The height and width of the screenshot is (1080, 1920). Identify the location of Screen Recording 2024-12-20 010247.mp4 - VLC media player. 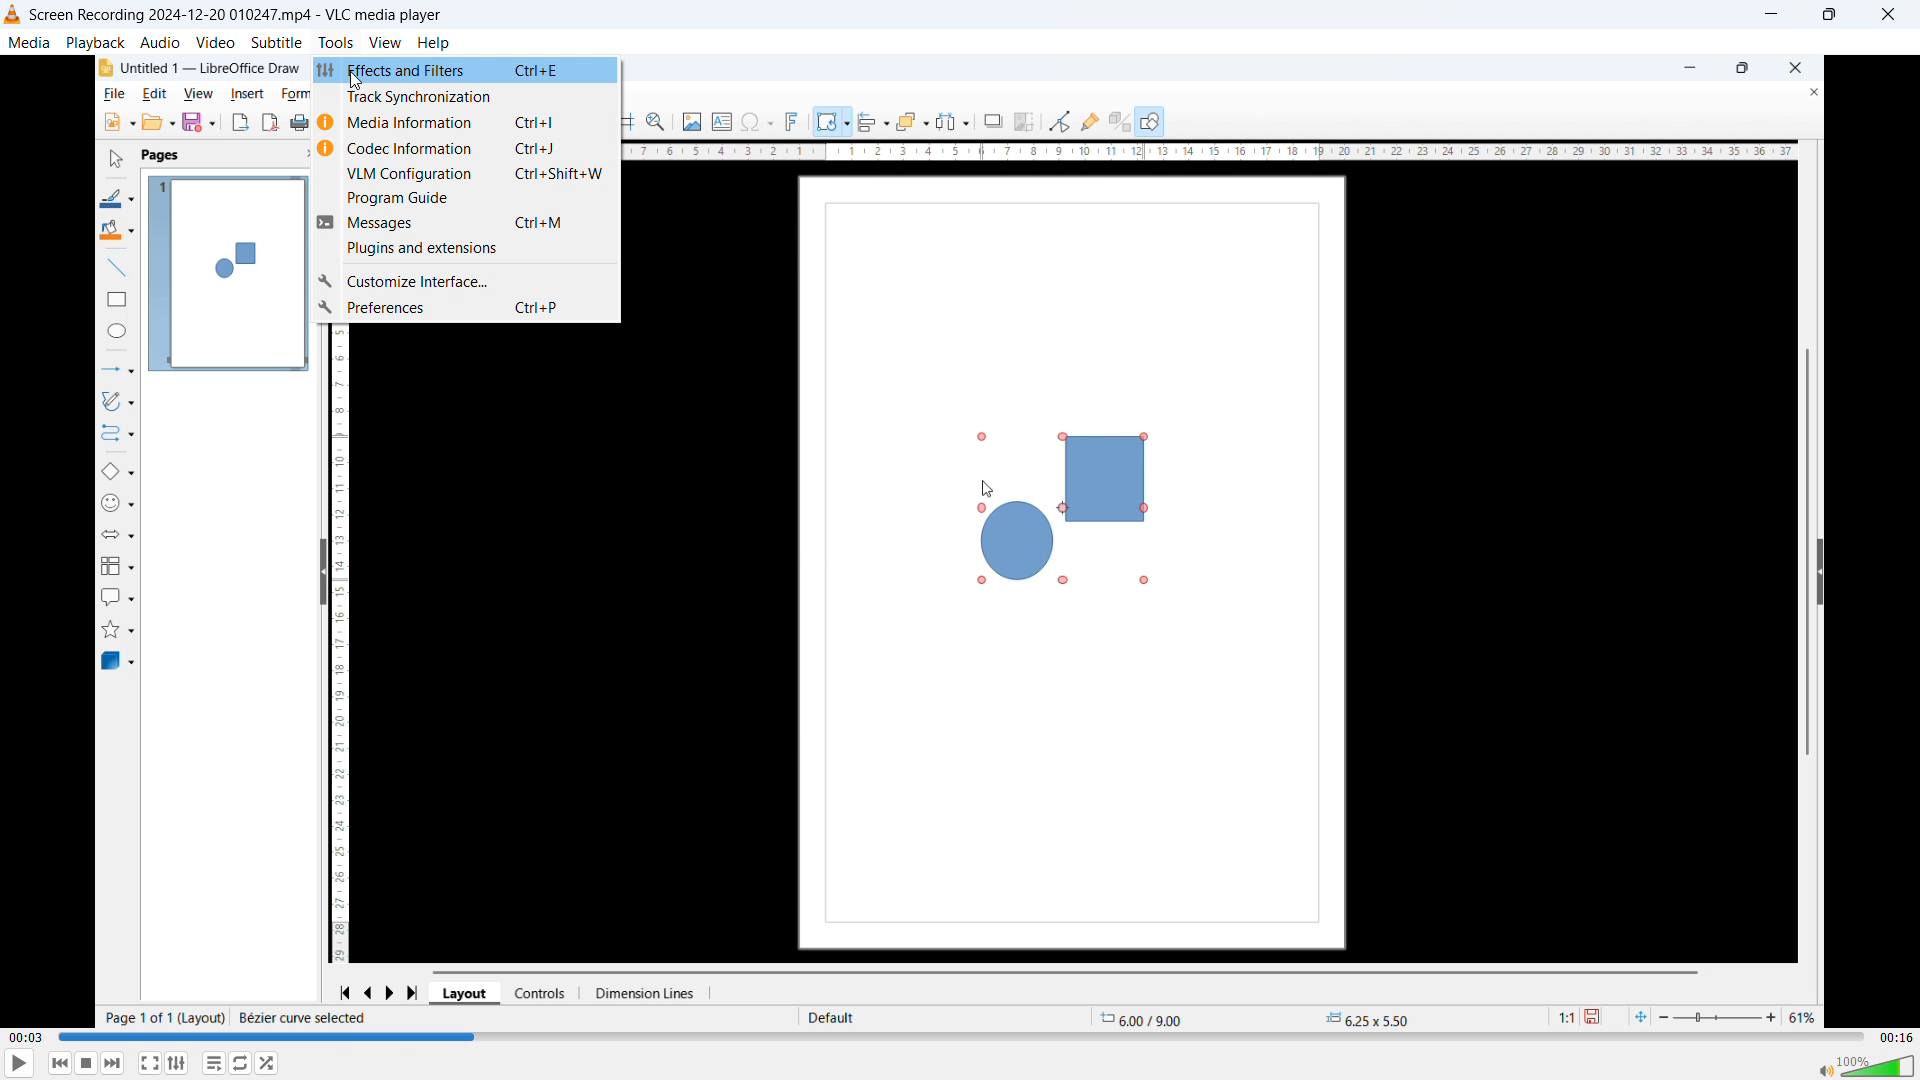
(224, 15).